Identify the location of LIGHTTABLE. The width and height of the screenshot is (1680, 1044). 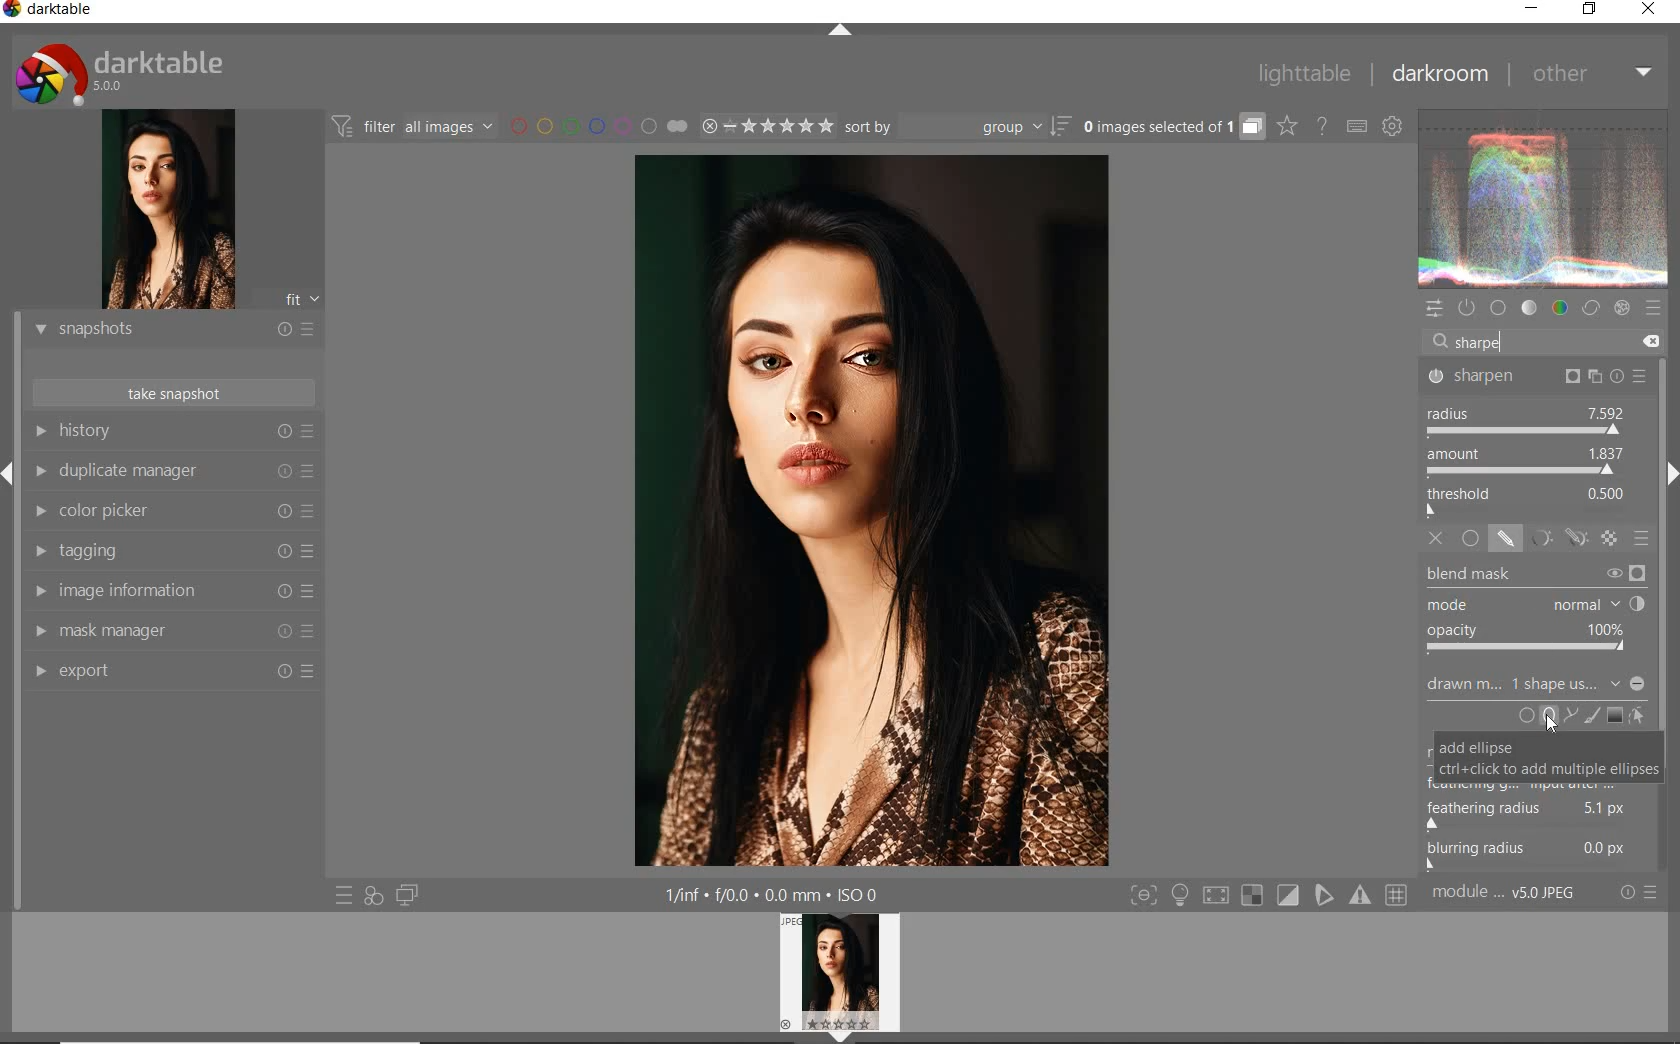
(1302, 75).